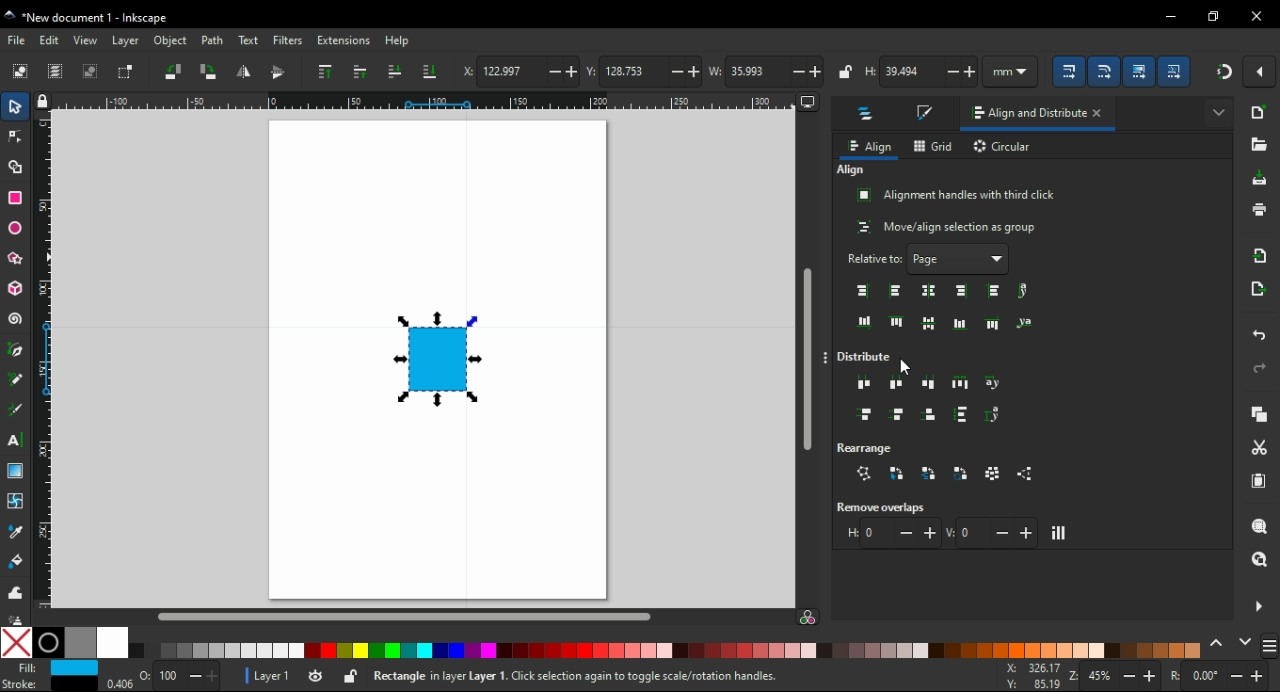  Describe the element at coordinates (48, 359) in the screenshot. I see `vertical ruler` at that location.